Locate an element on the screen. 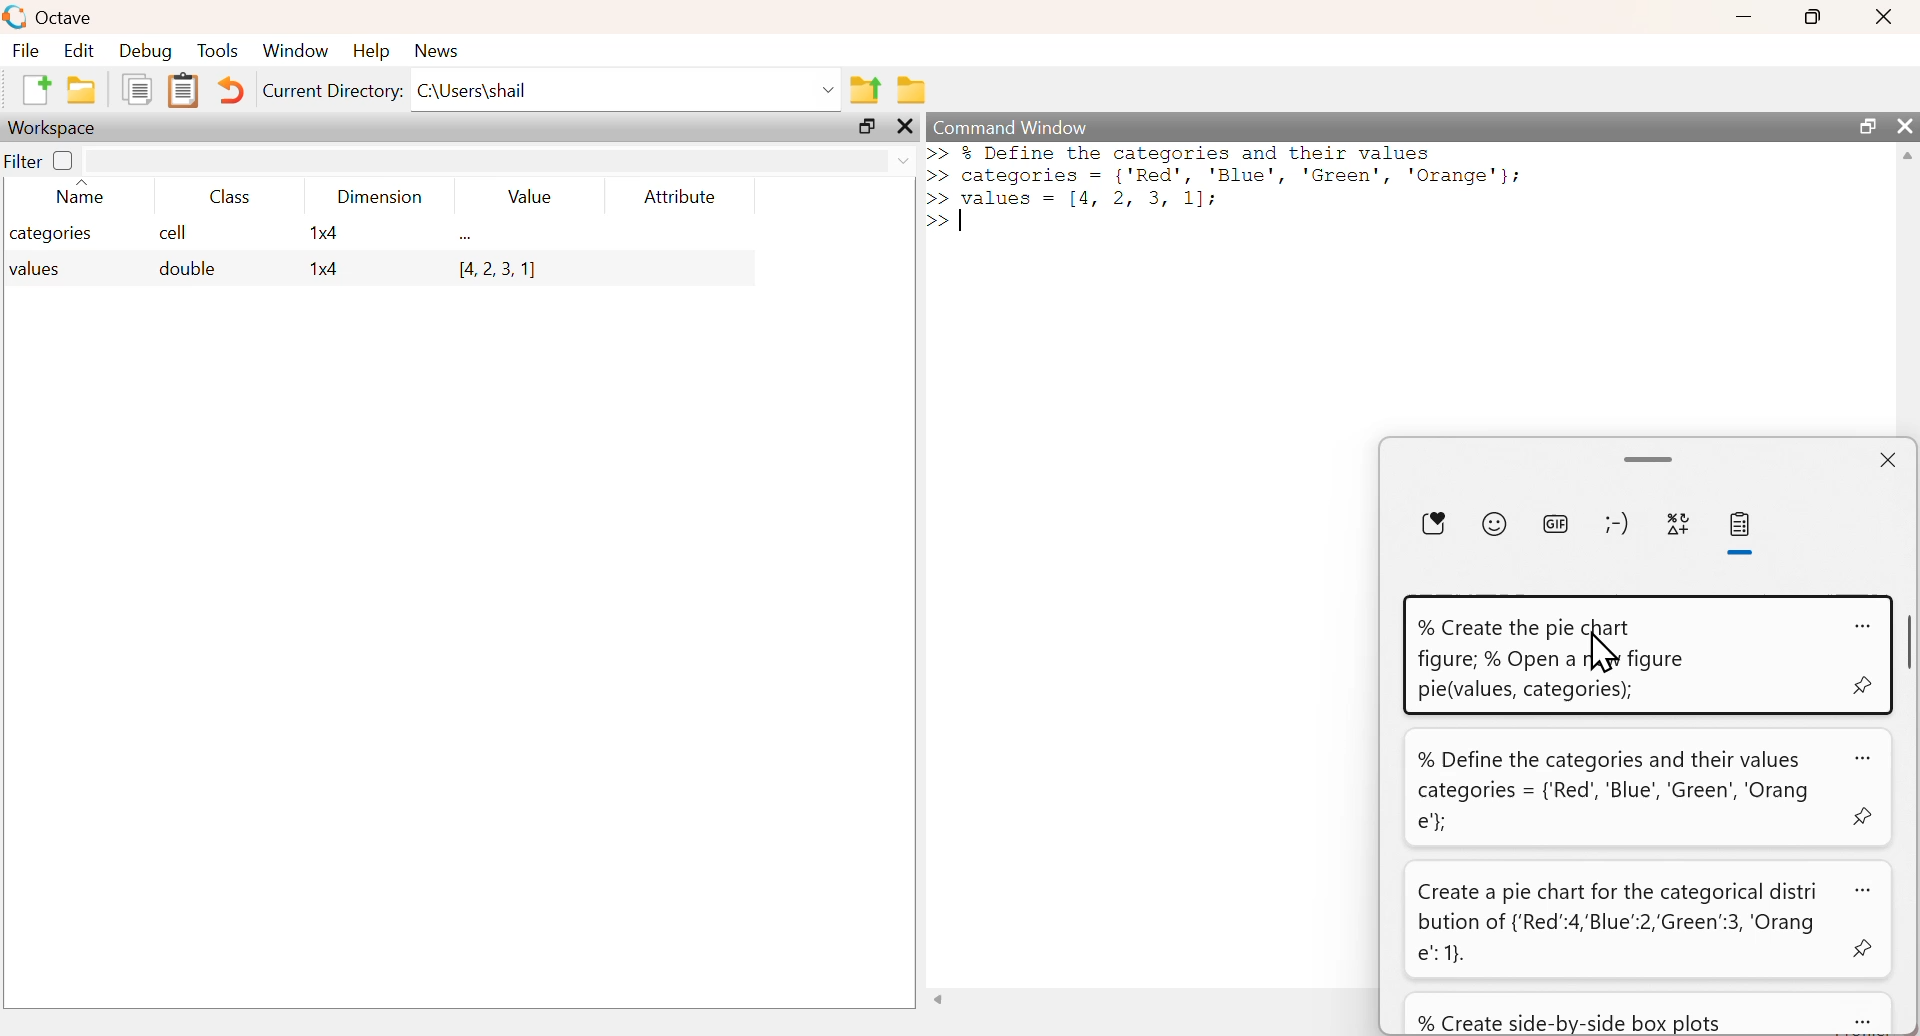  Debug is located at coordinates (146, 51).